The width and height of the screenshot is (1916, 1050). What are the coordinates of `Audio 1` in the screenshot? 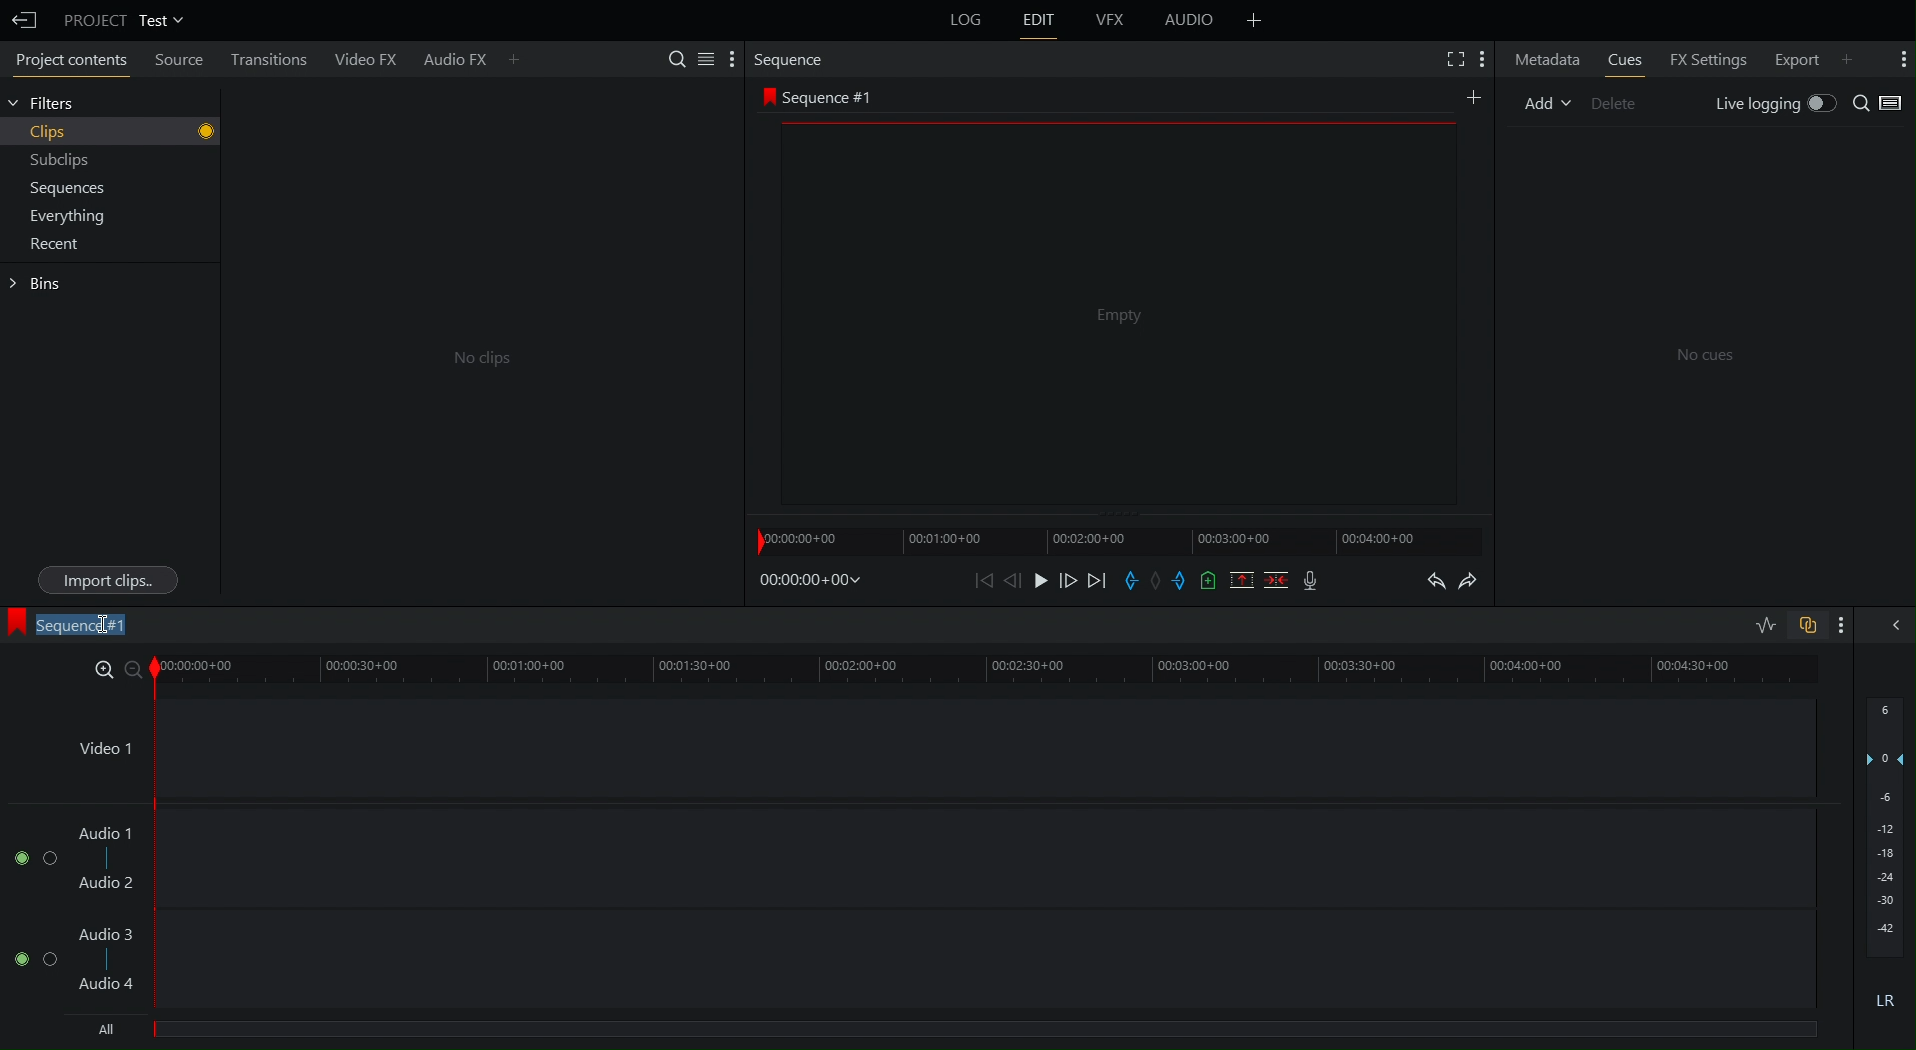 It's located at (108, 833).